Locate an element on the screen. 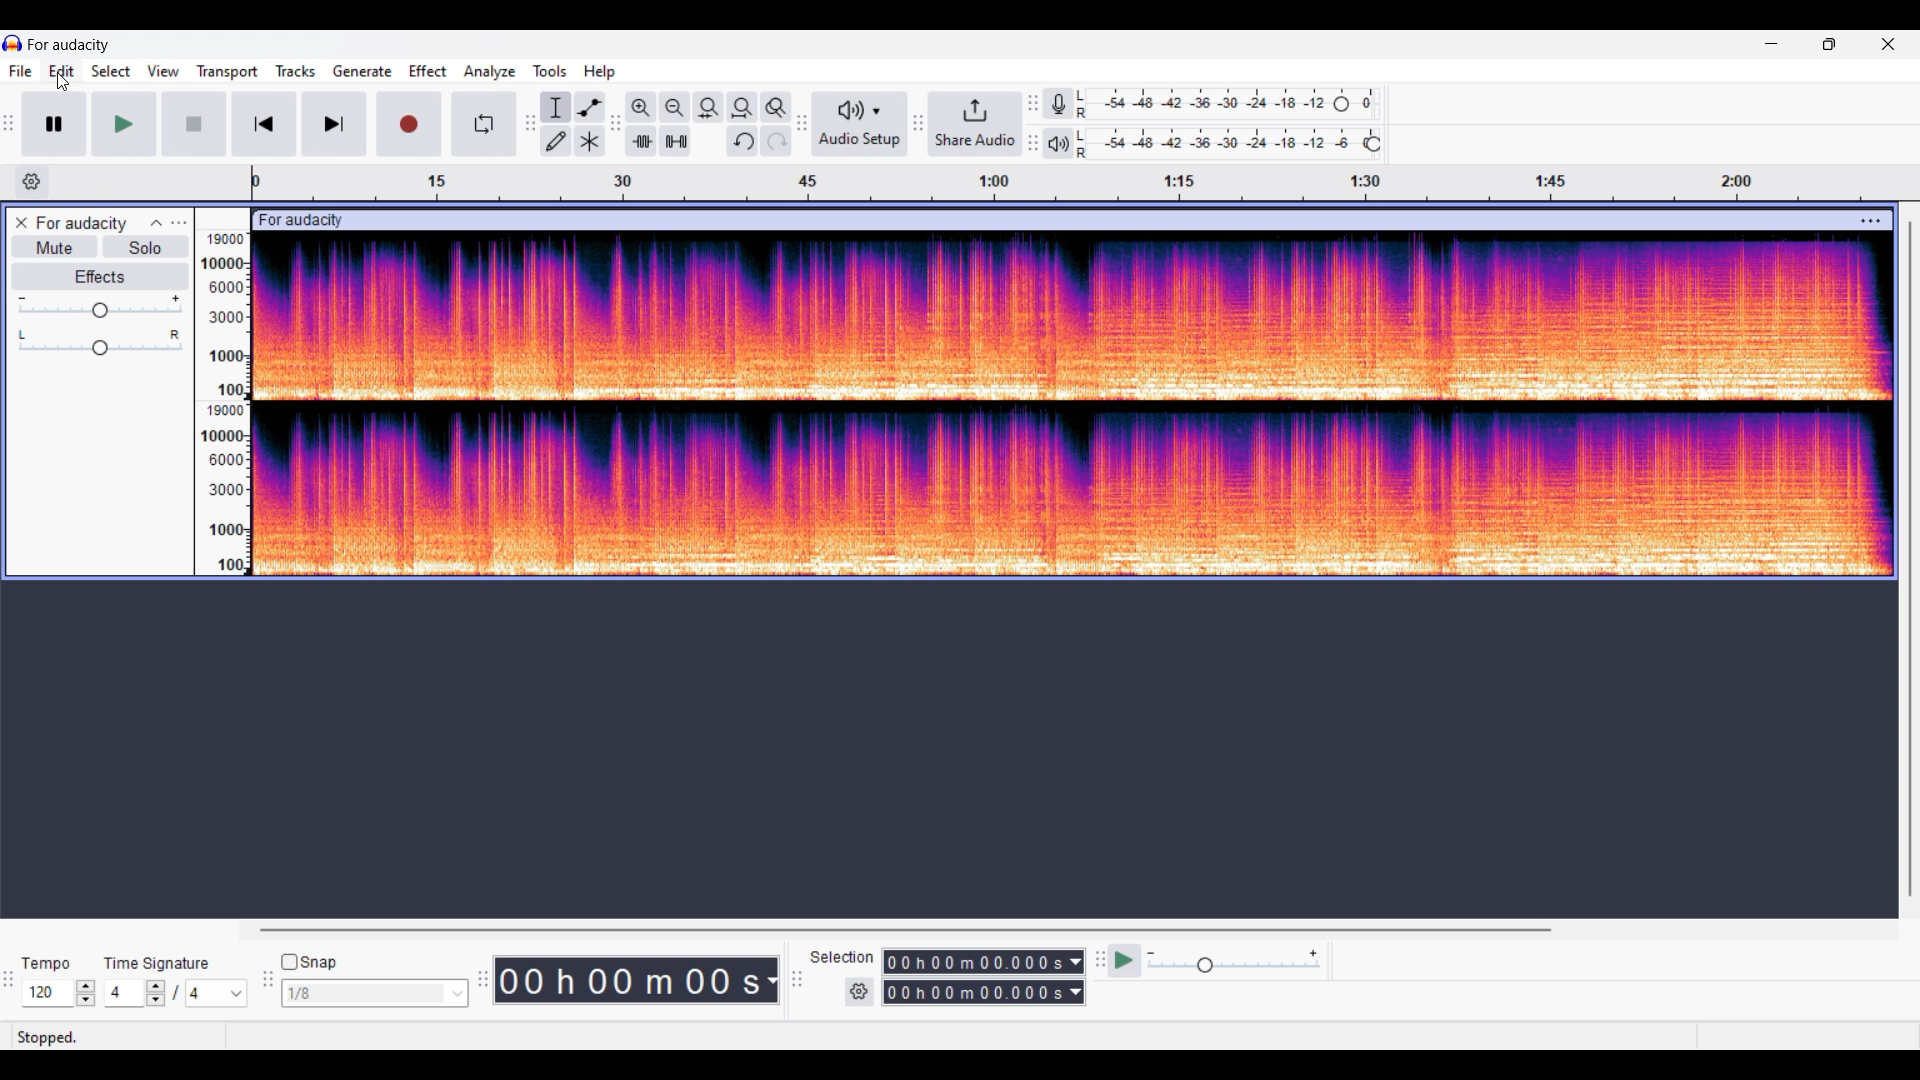 The image size is (1920, 1080). Timeline options is located at coordinates (33, 182).